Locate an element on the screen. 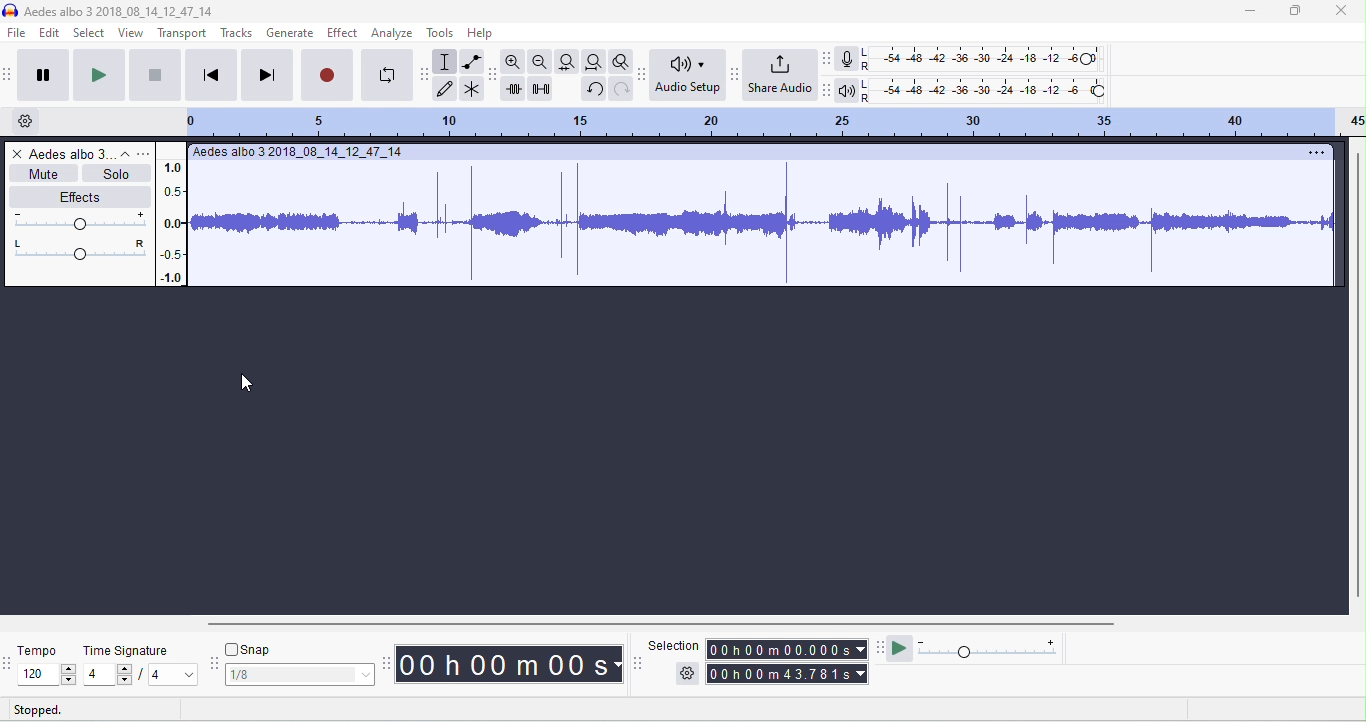  maximize is located at coordinates (1294, 10).